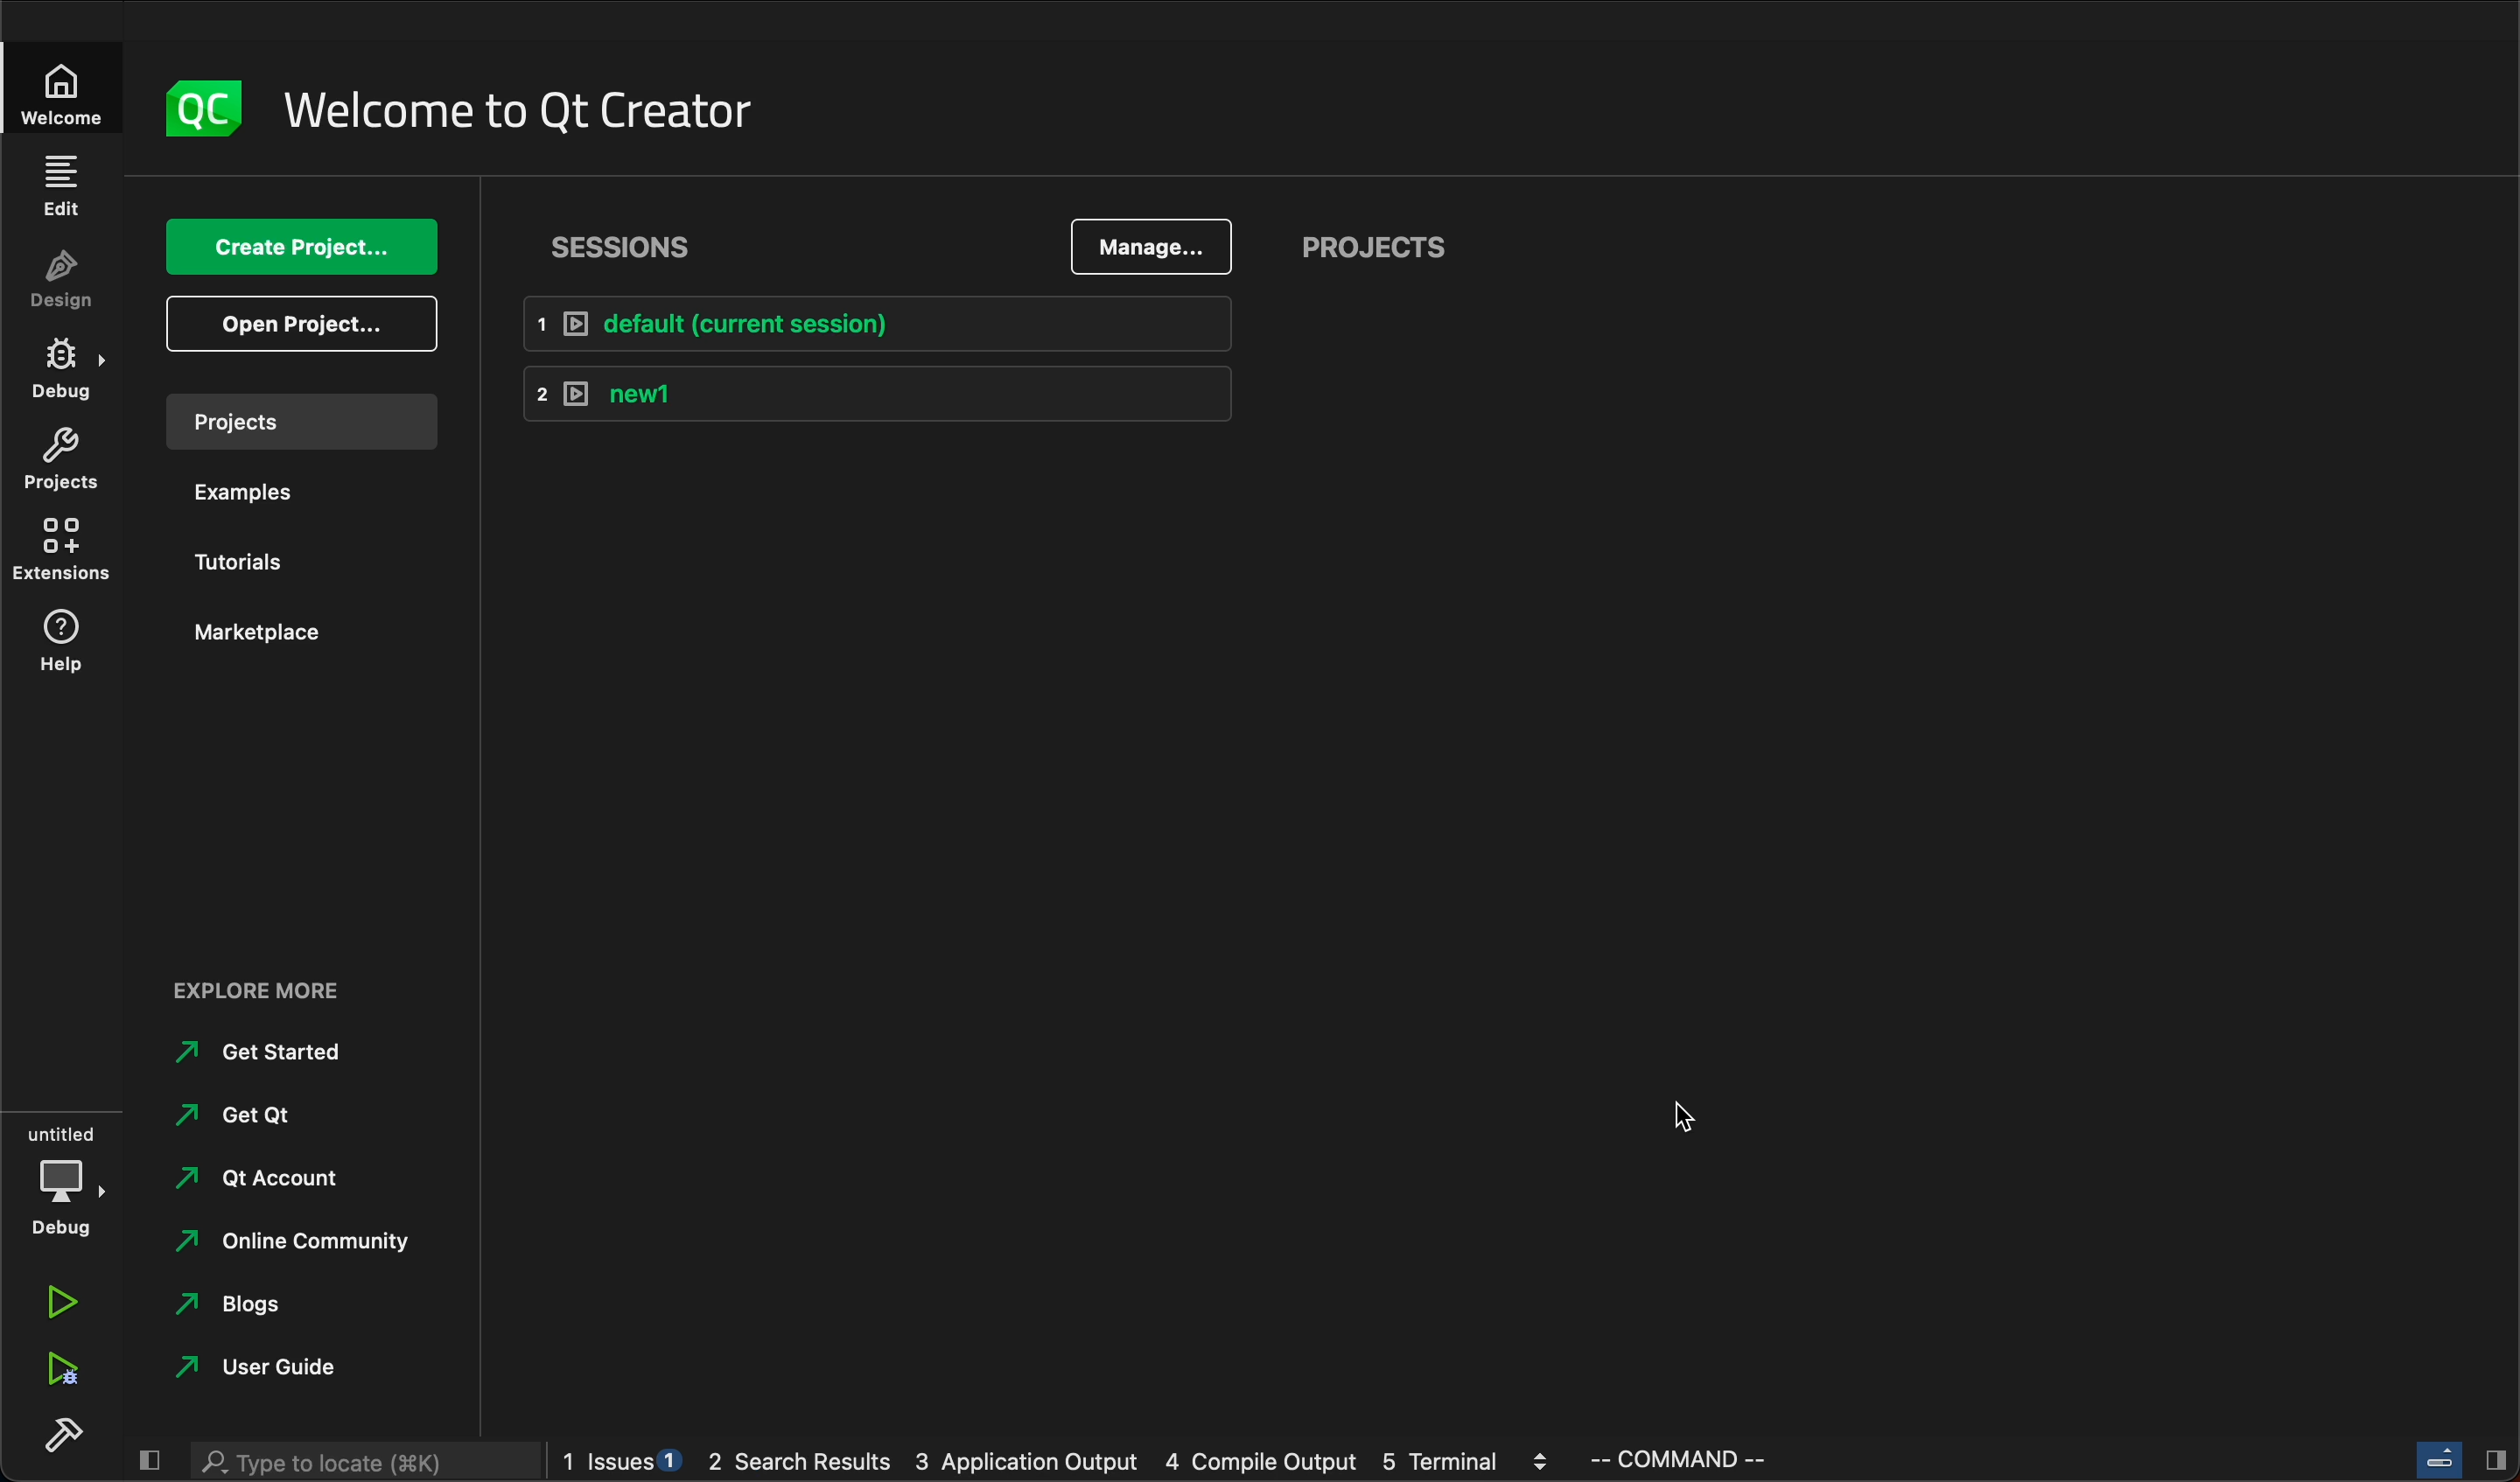 The image size is (2520, 1482). I want to click on projects, so click(1390, 249).